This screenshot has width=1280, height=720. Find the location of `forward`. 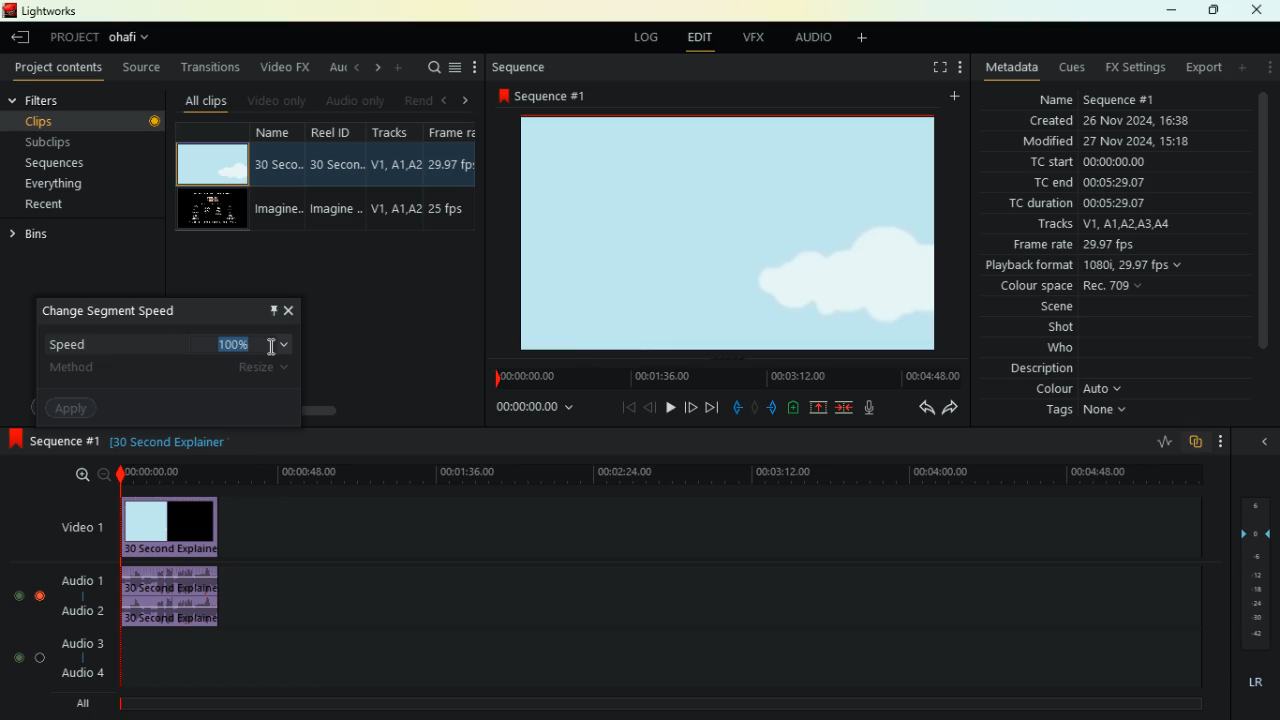

forward is located at coordinates (954, 407).